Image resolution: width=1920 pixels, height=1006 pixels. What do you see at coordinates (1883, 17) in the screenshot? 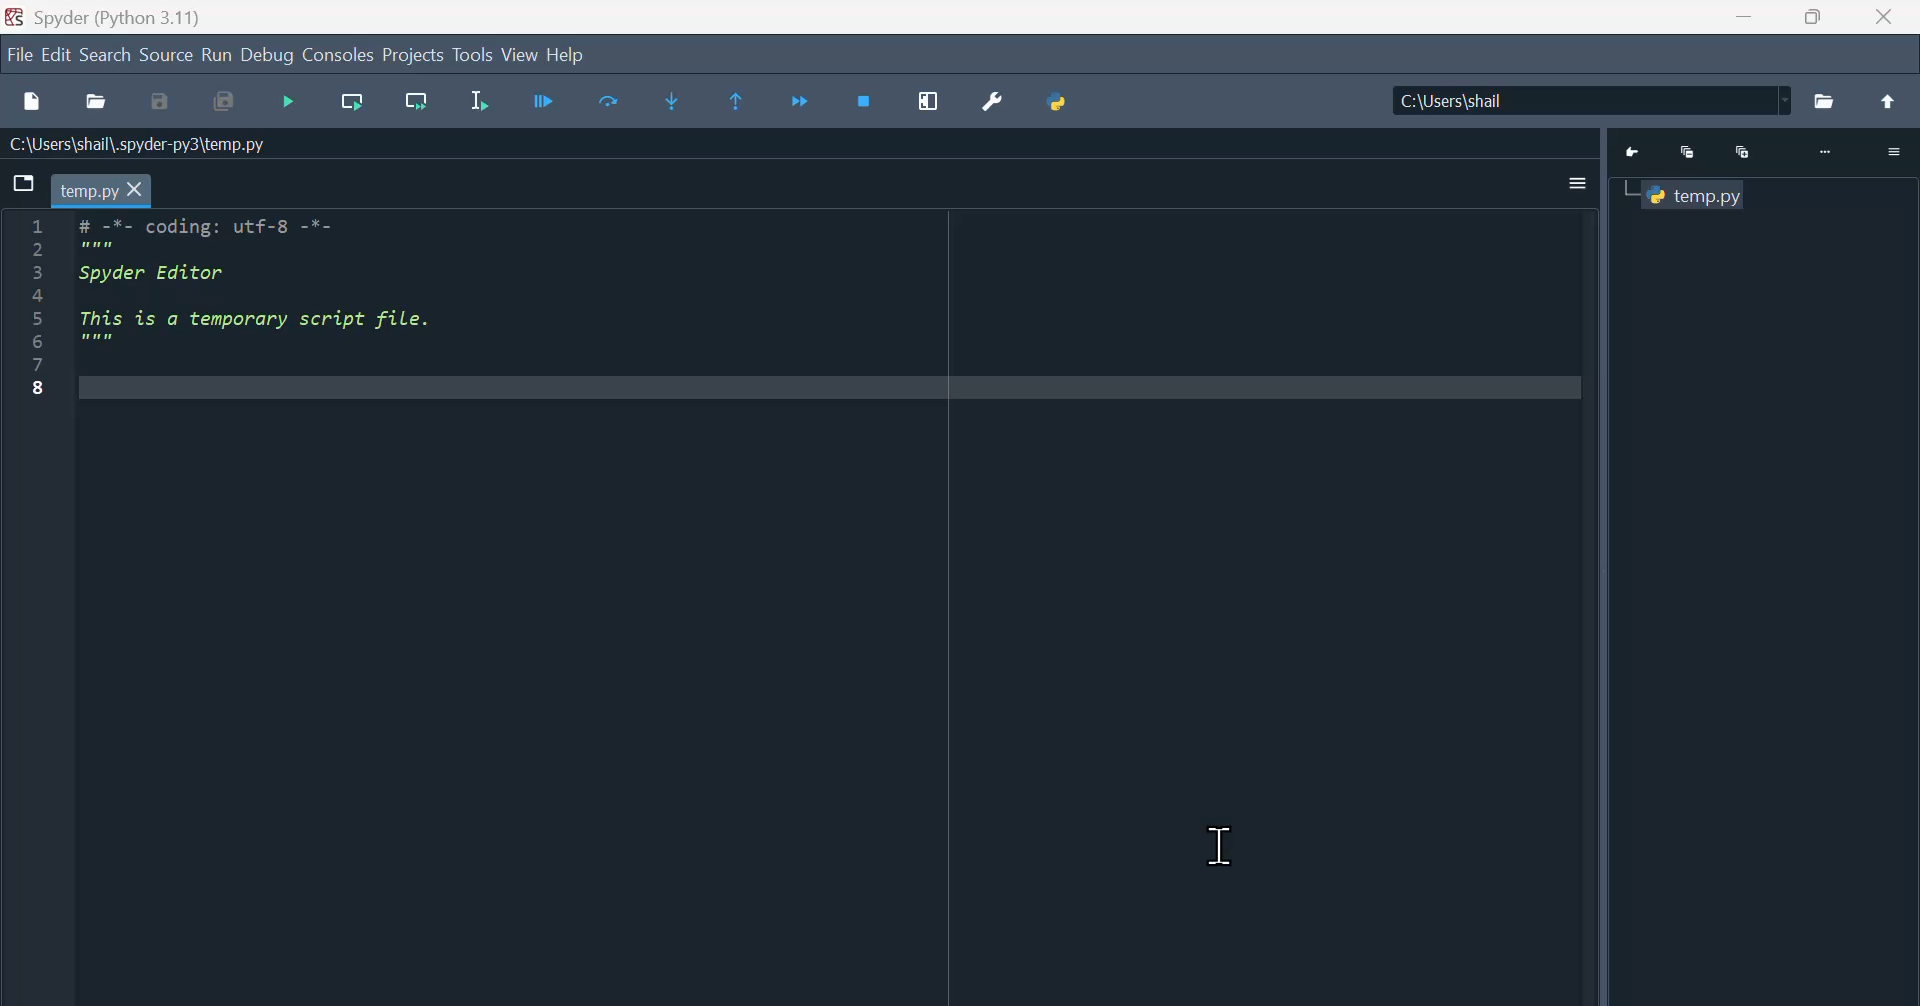
I see `close` at bounding box center [1883, 17].